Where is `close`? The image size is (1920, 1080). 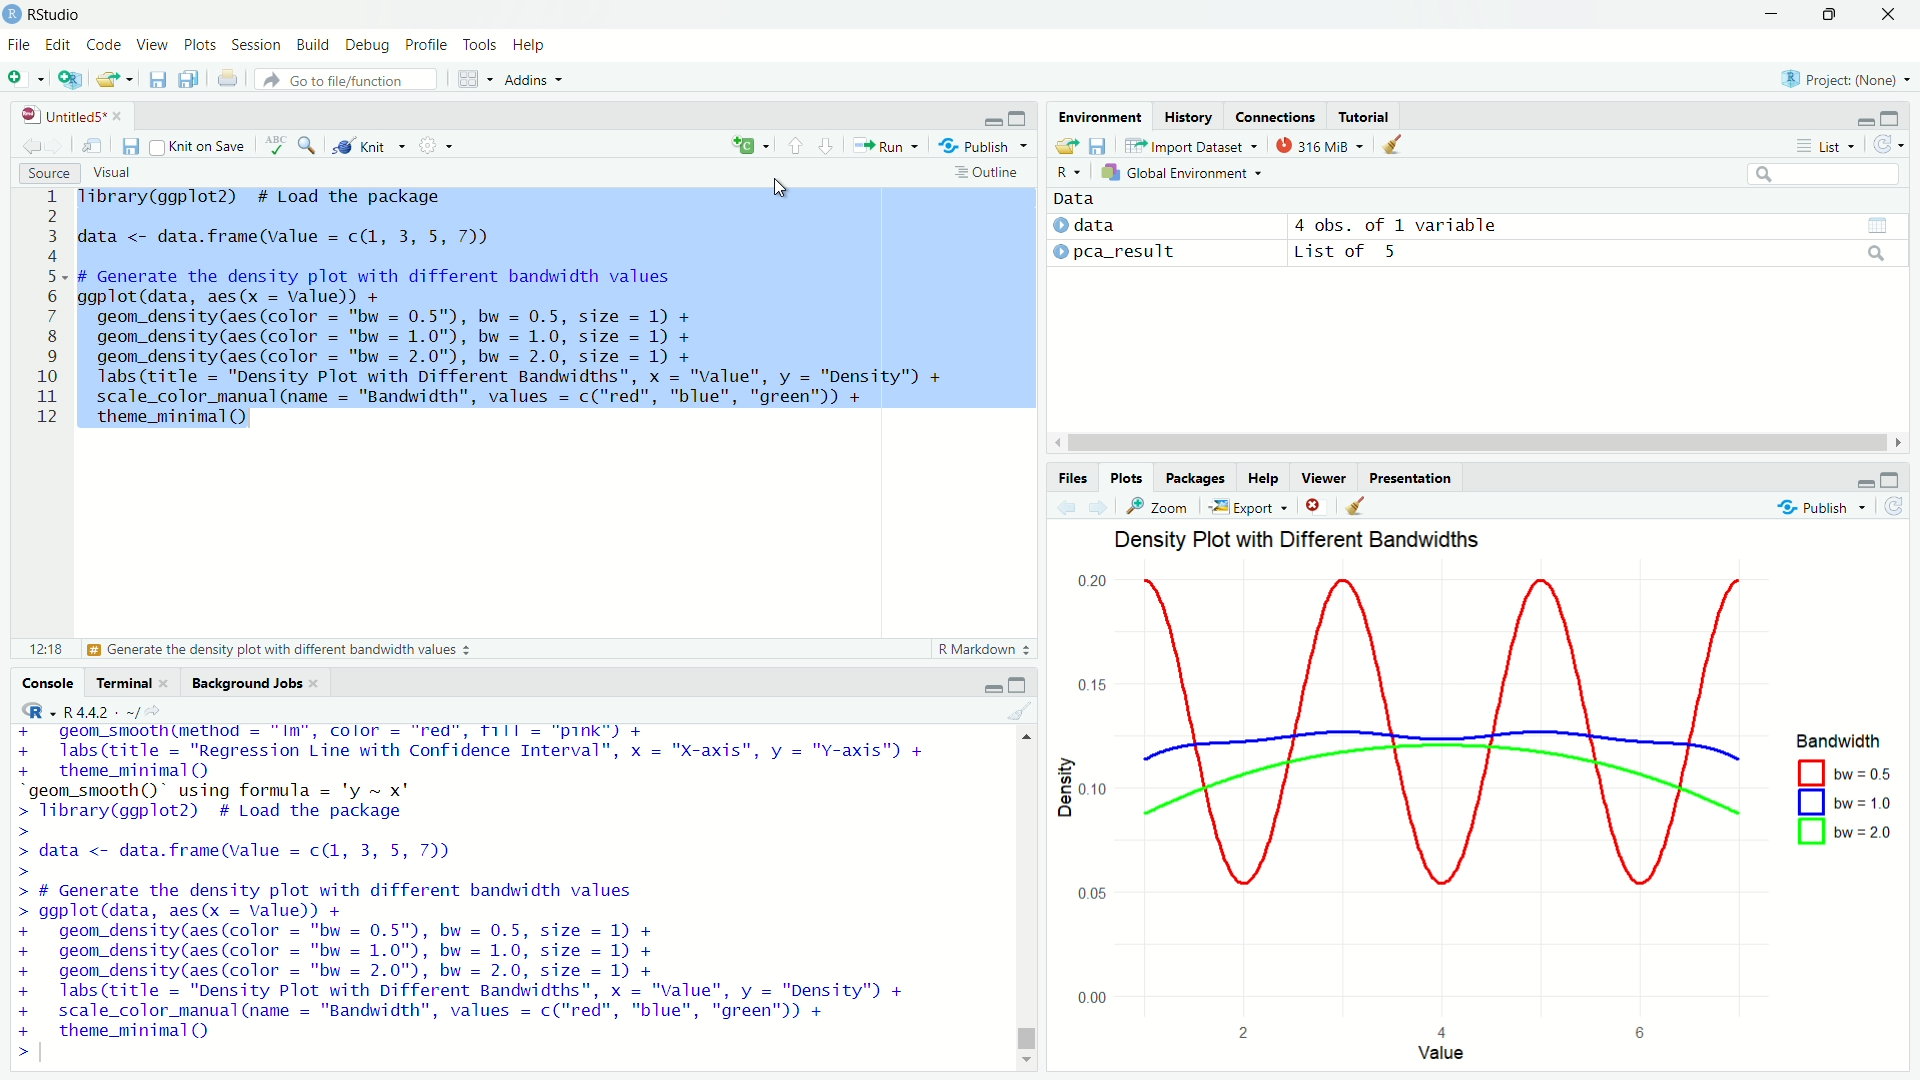 close is located at coordinates (117, 116).